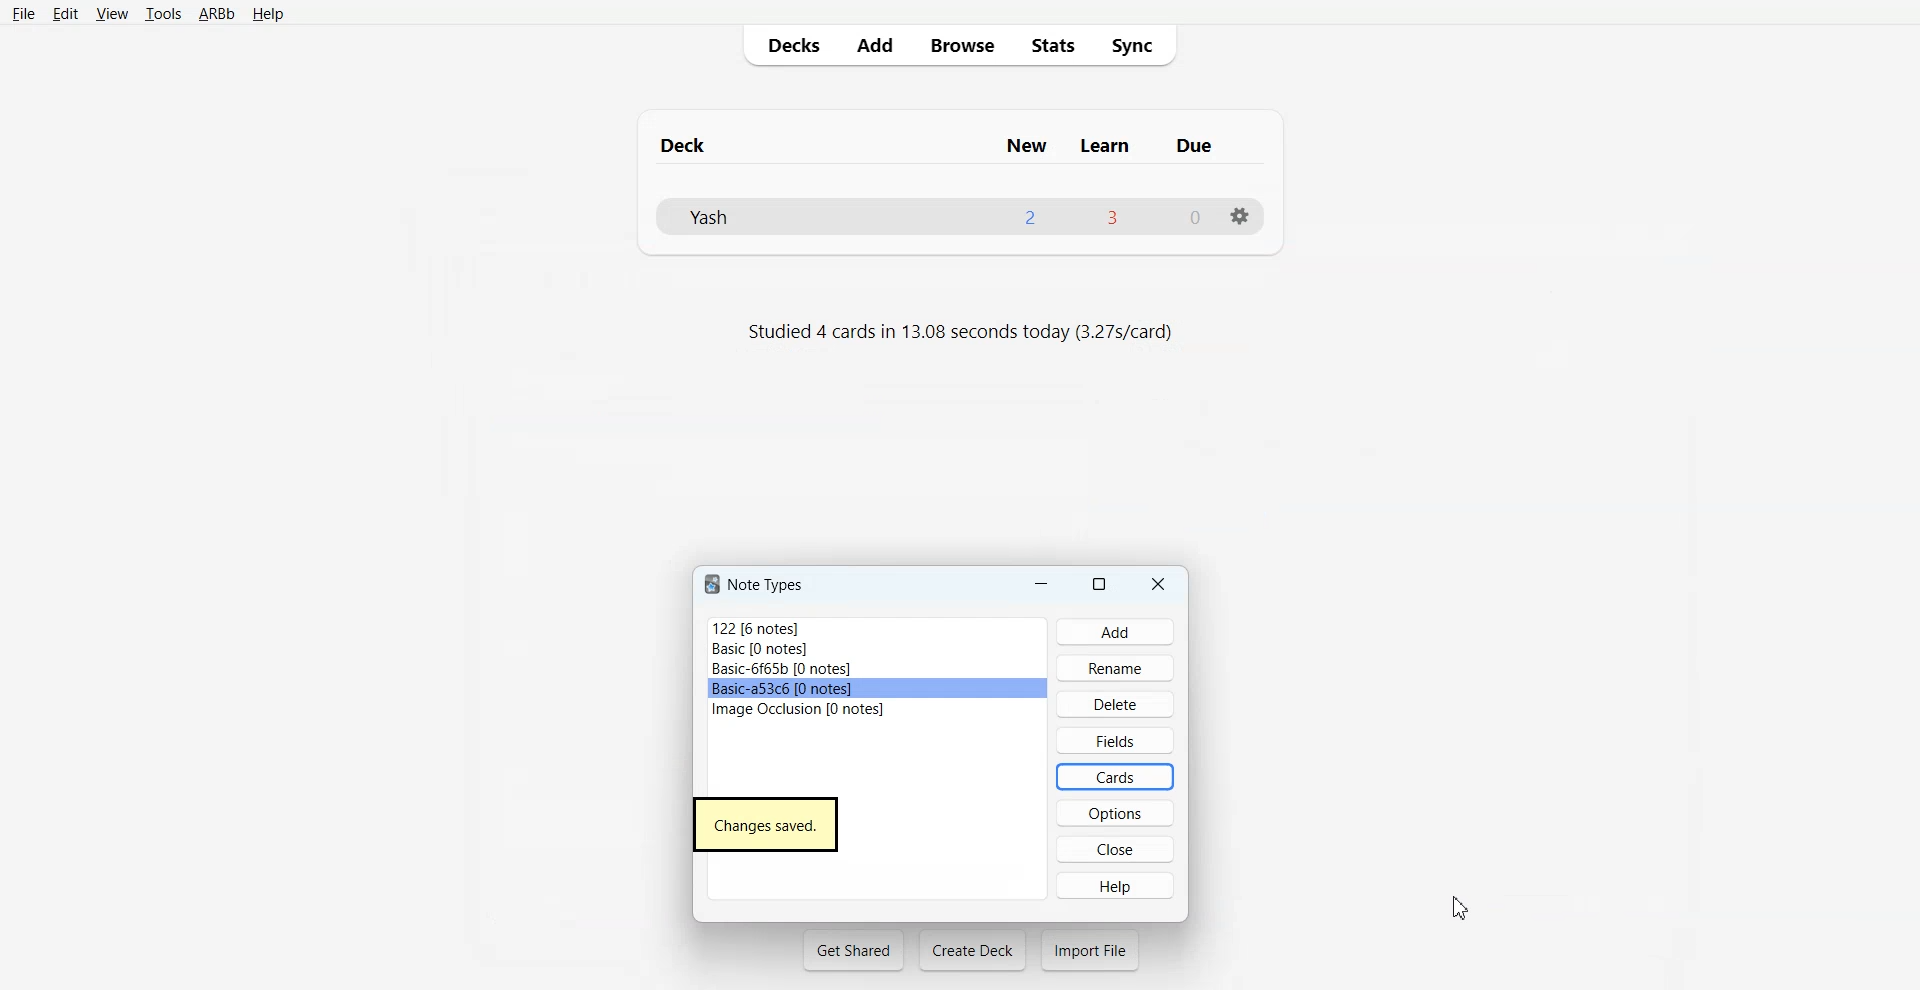  I want to click on Import File, so click(1090, 950).